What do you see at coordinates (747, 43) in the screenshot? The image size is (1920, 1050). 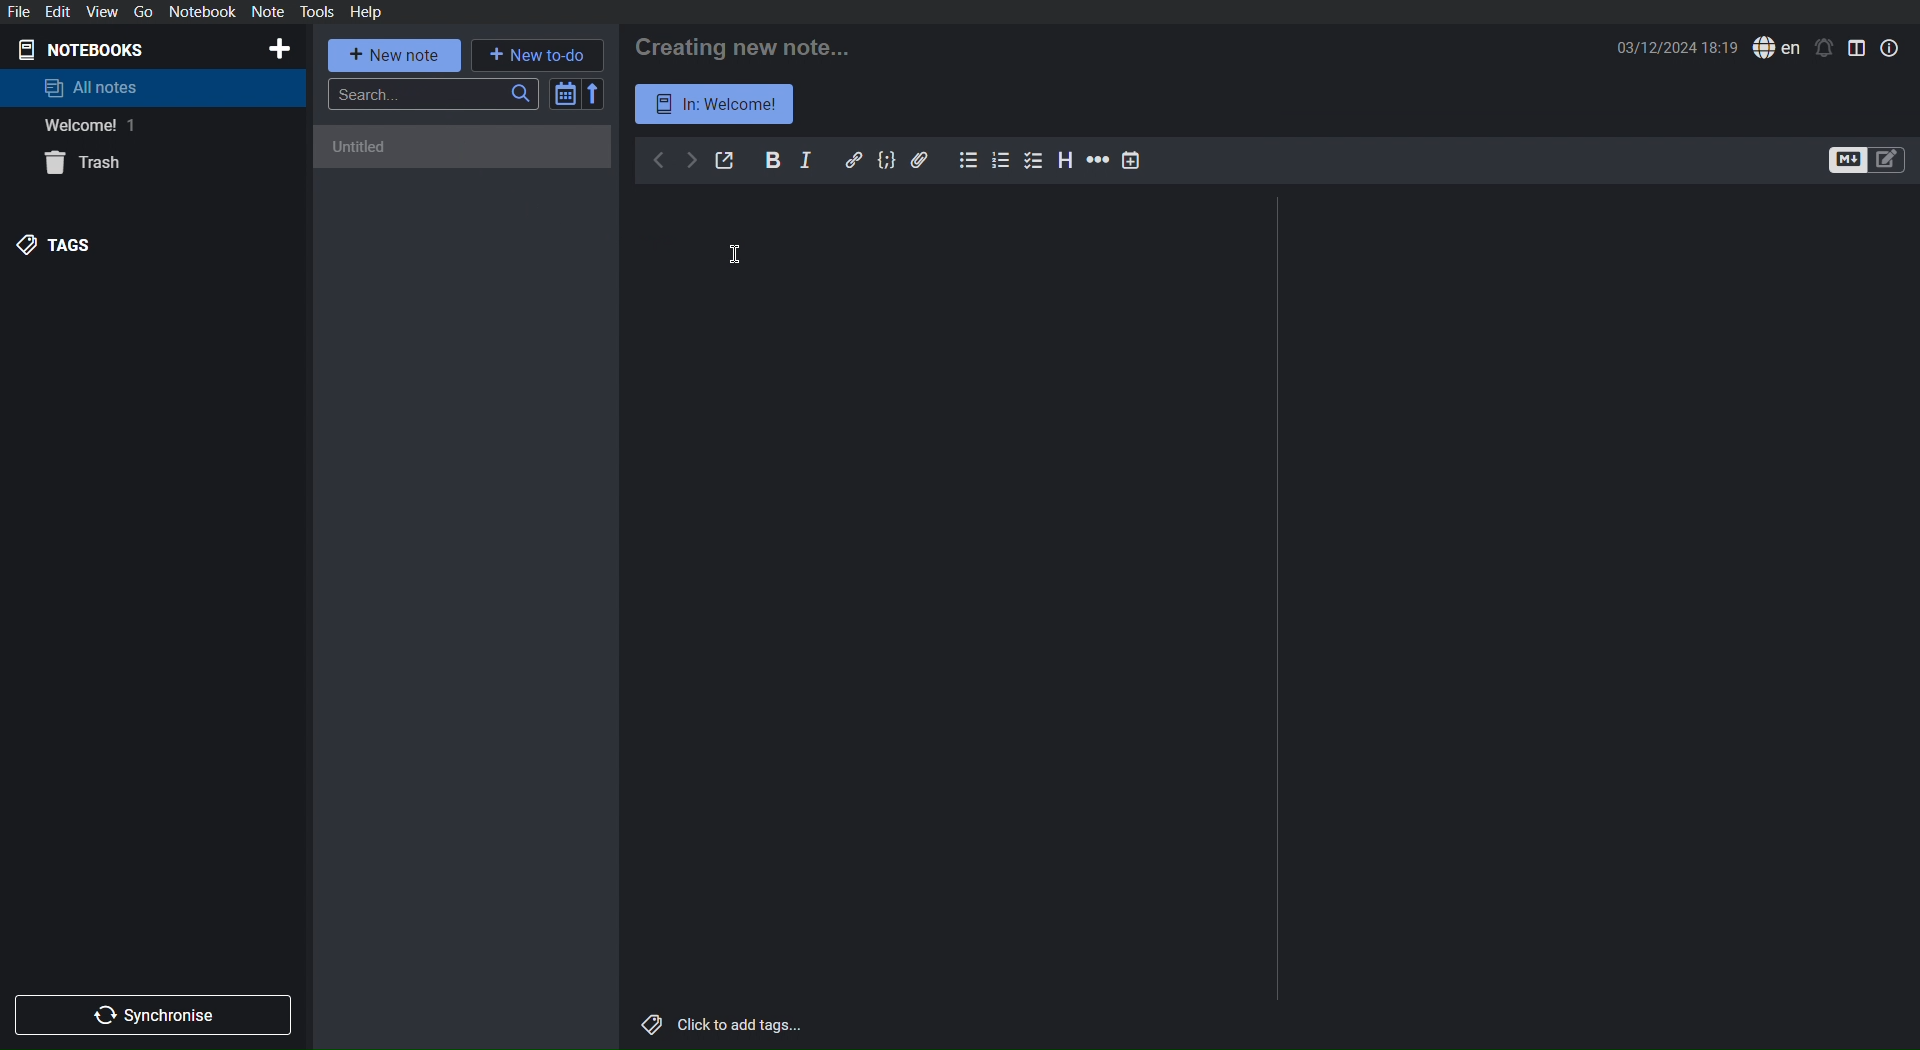 I see `Creating new note` at bounding box center [747, 43].